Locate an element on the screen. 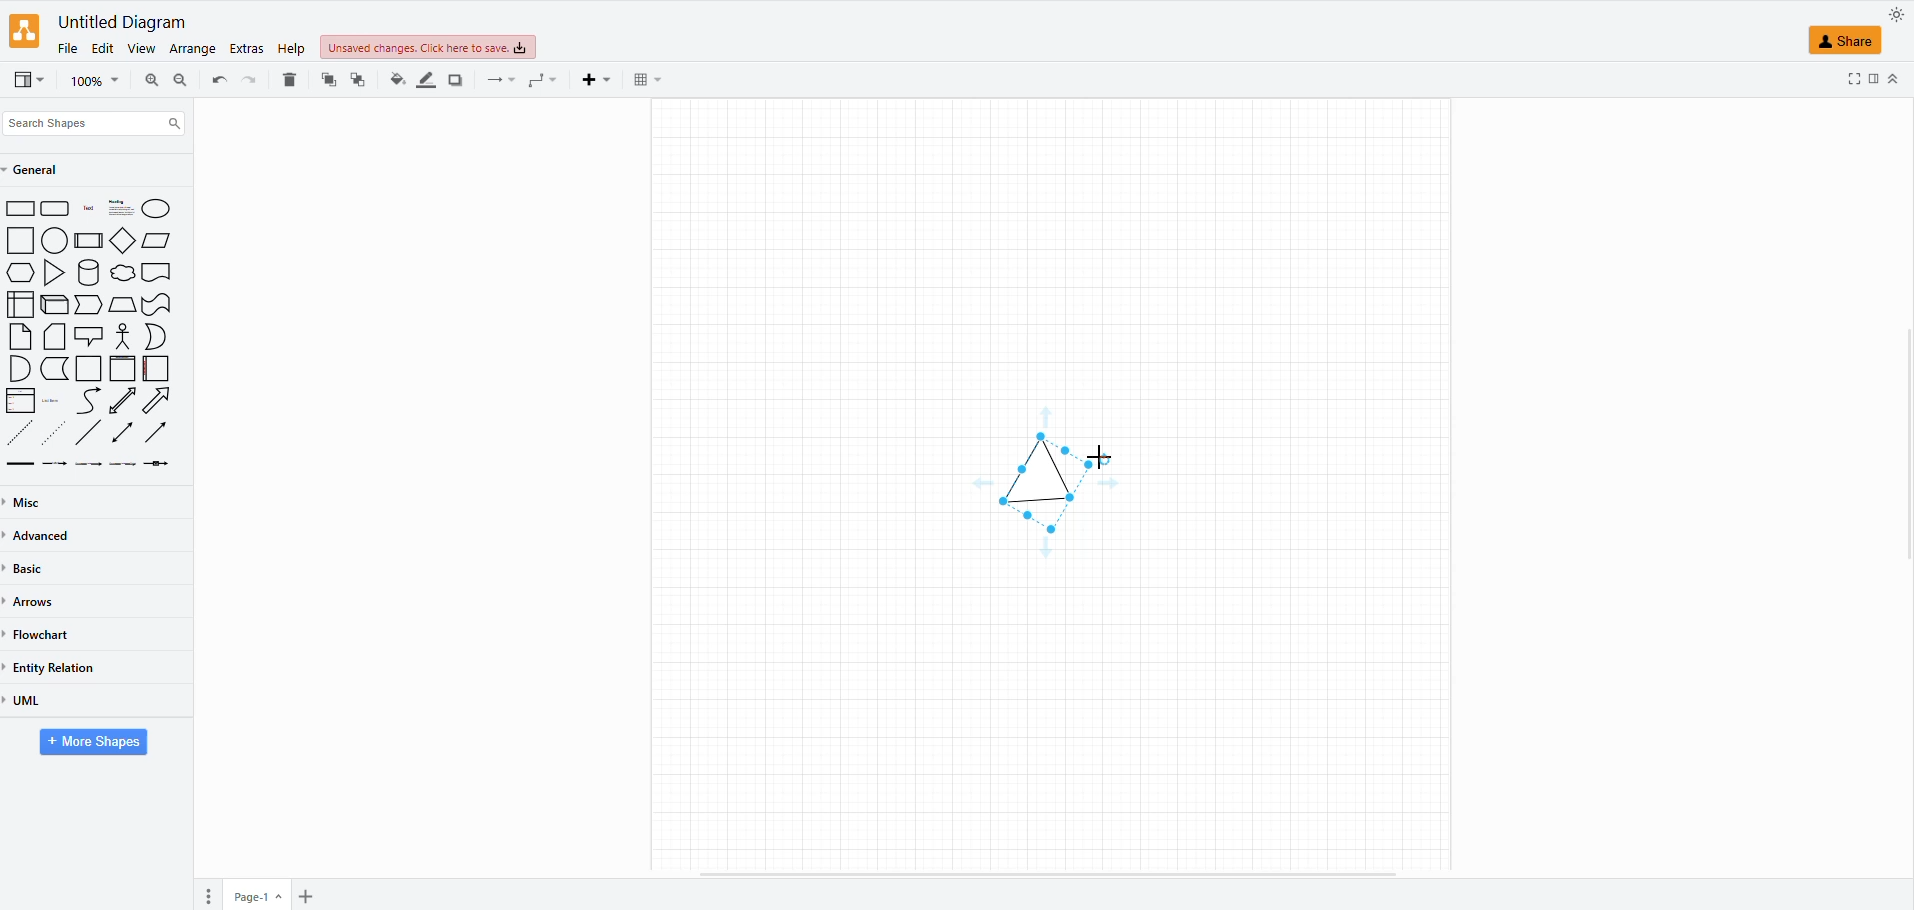  Chat Bubble is located at coordinates (123, 273).